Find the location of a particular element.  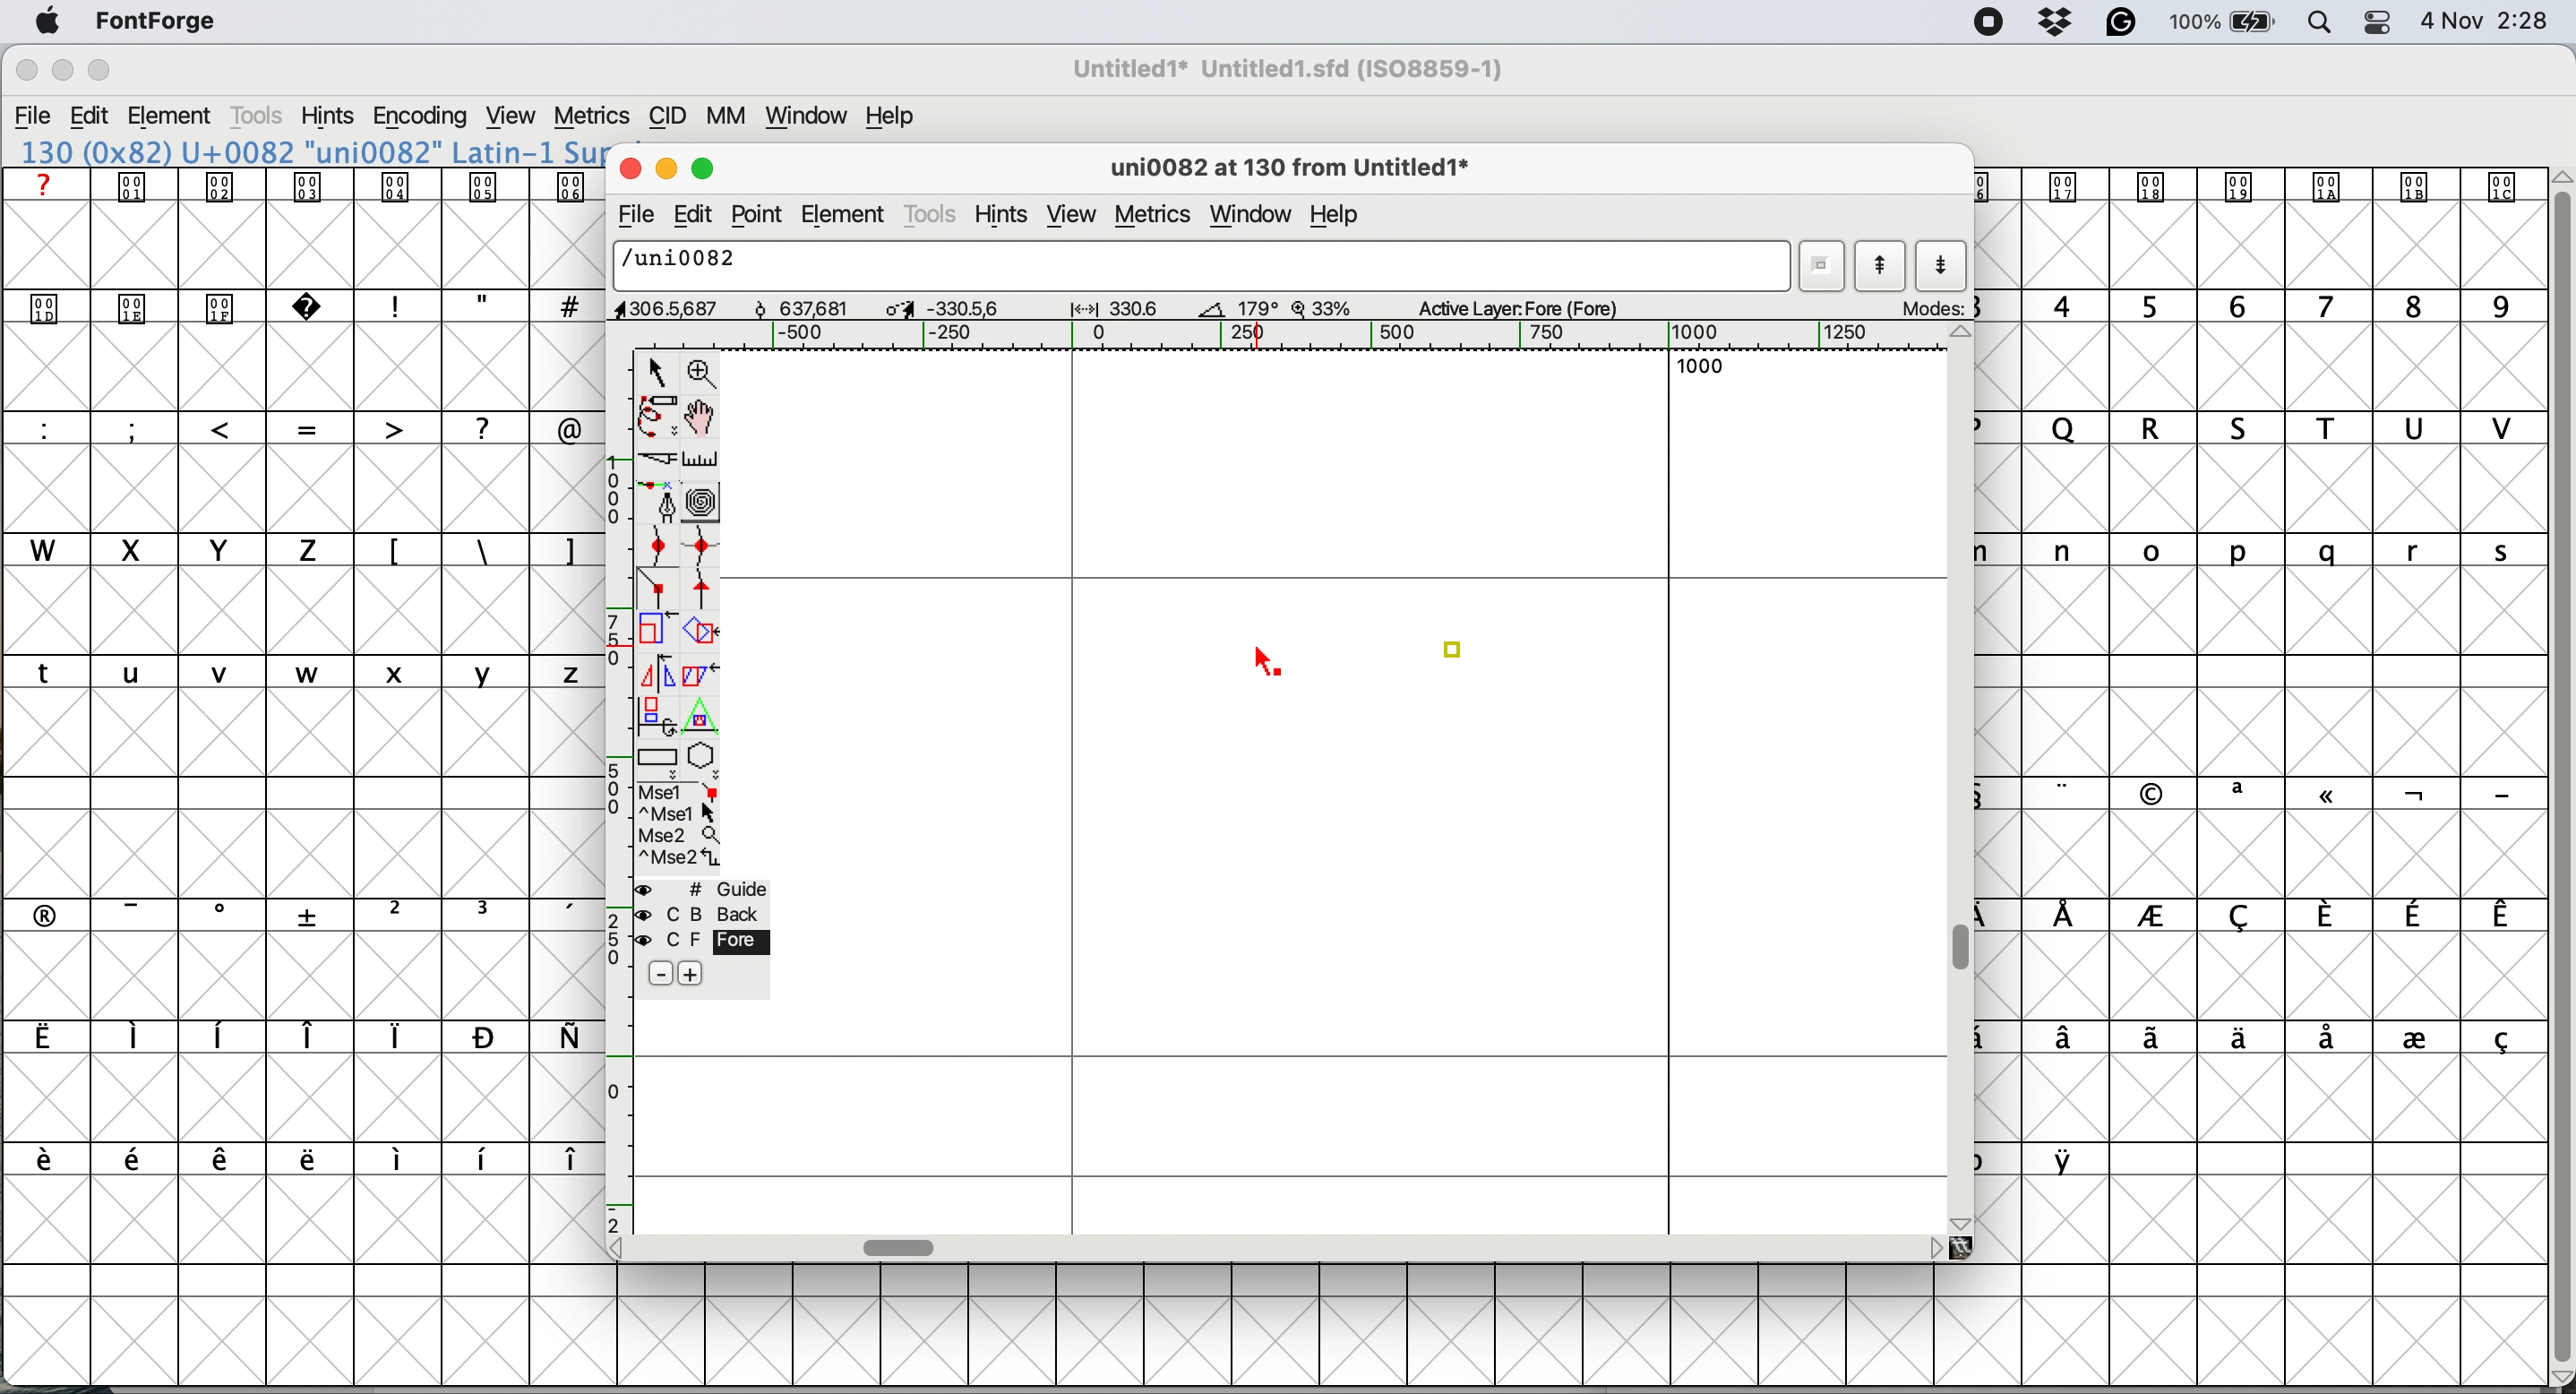

fore is located at coordinates (702, 940).